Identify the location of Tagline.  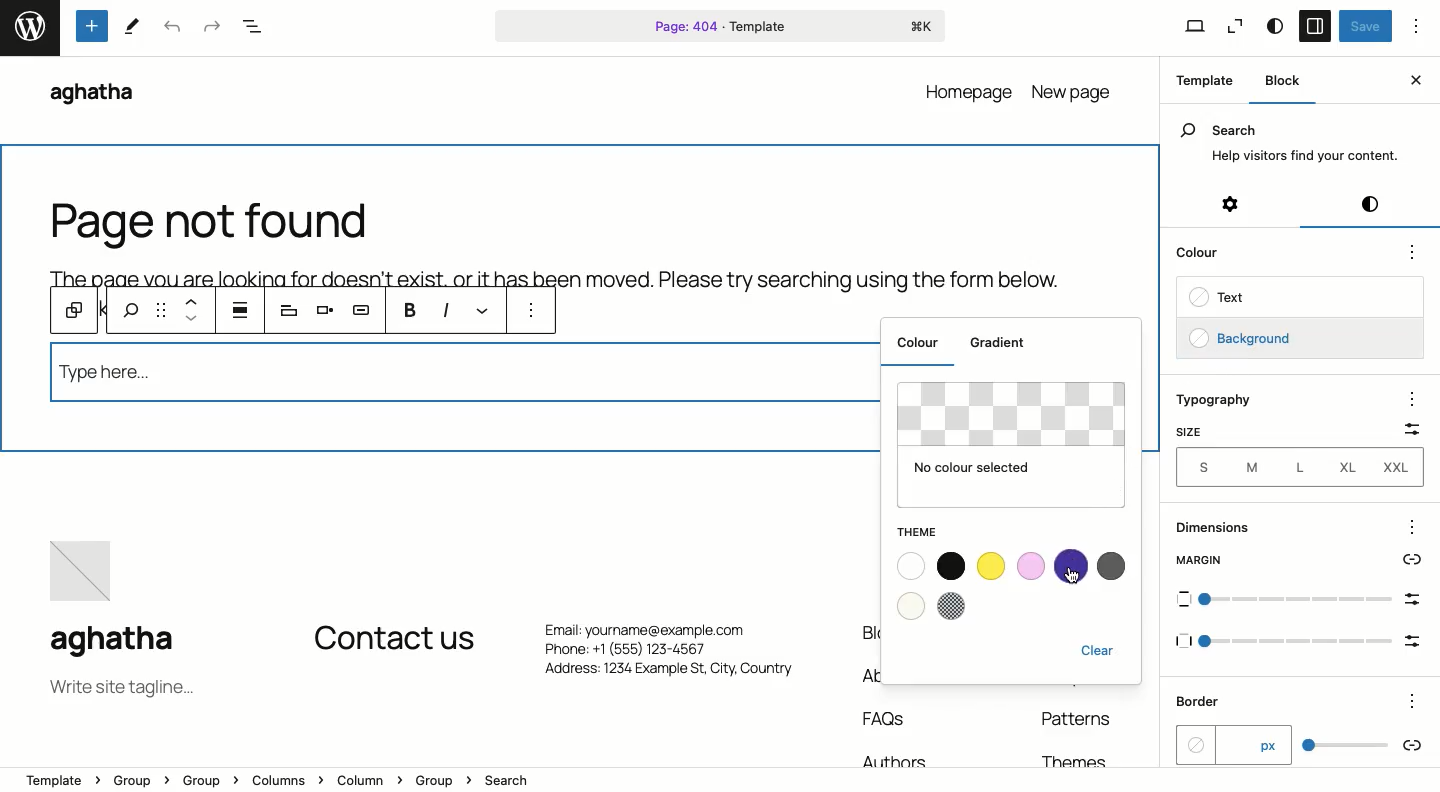
(120, 689).